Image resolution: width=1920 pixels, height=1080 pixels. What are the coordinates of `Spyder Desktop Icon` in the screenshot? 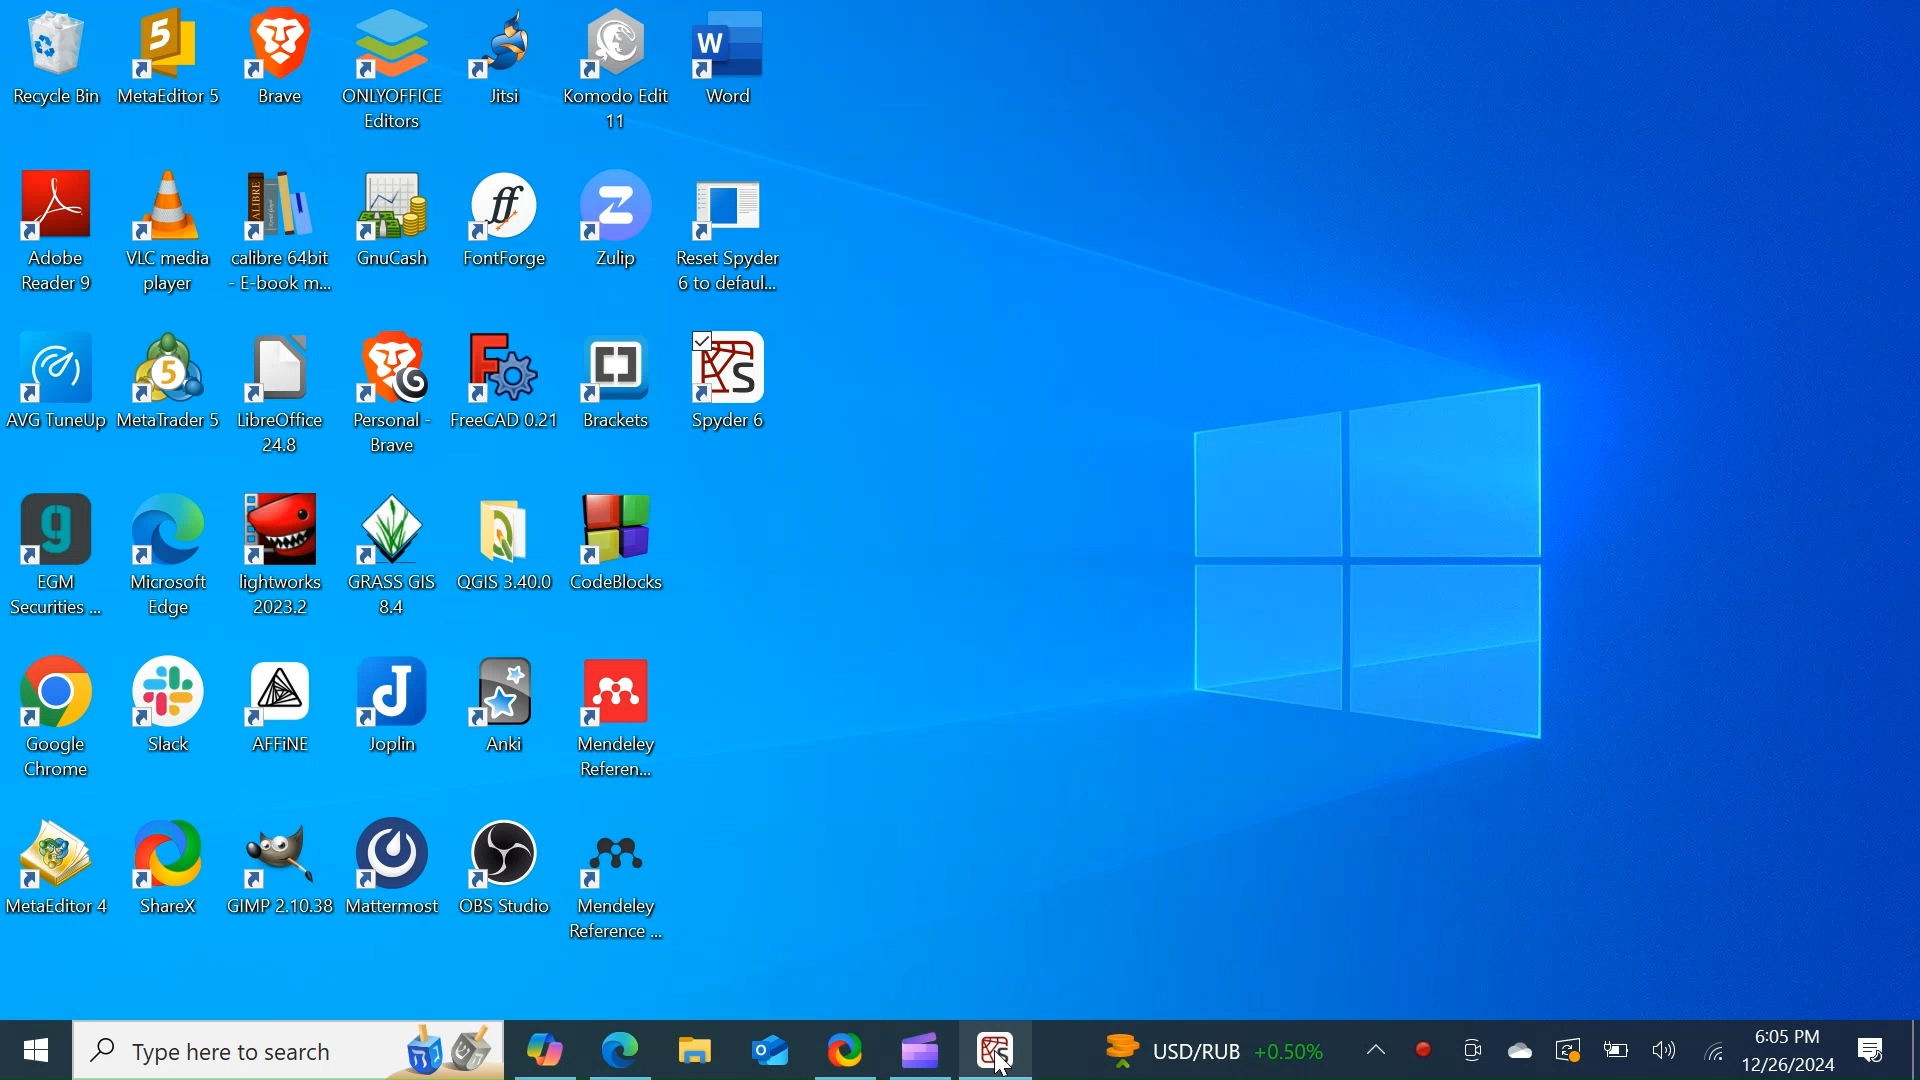 It's located at (724, 397).